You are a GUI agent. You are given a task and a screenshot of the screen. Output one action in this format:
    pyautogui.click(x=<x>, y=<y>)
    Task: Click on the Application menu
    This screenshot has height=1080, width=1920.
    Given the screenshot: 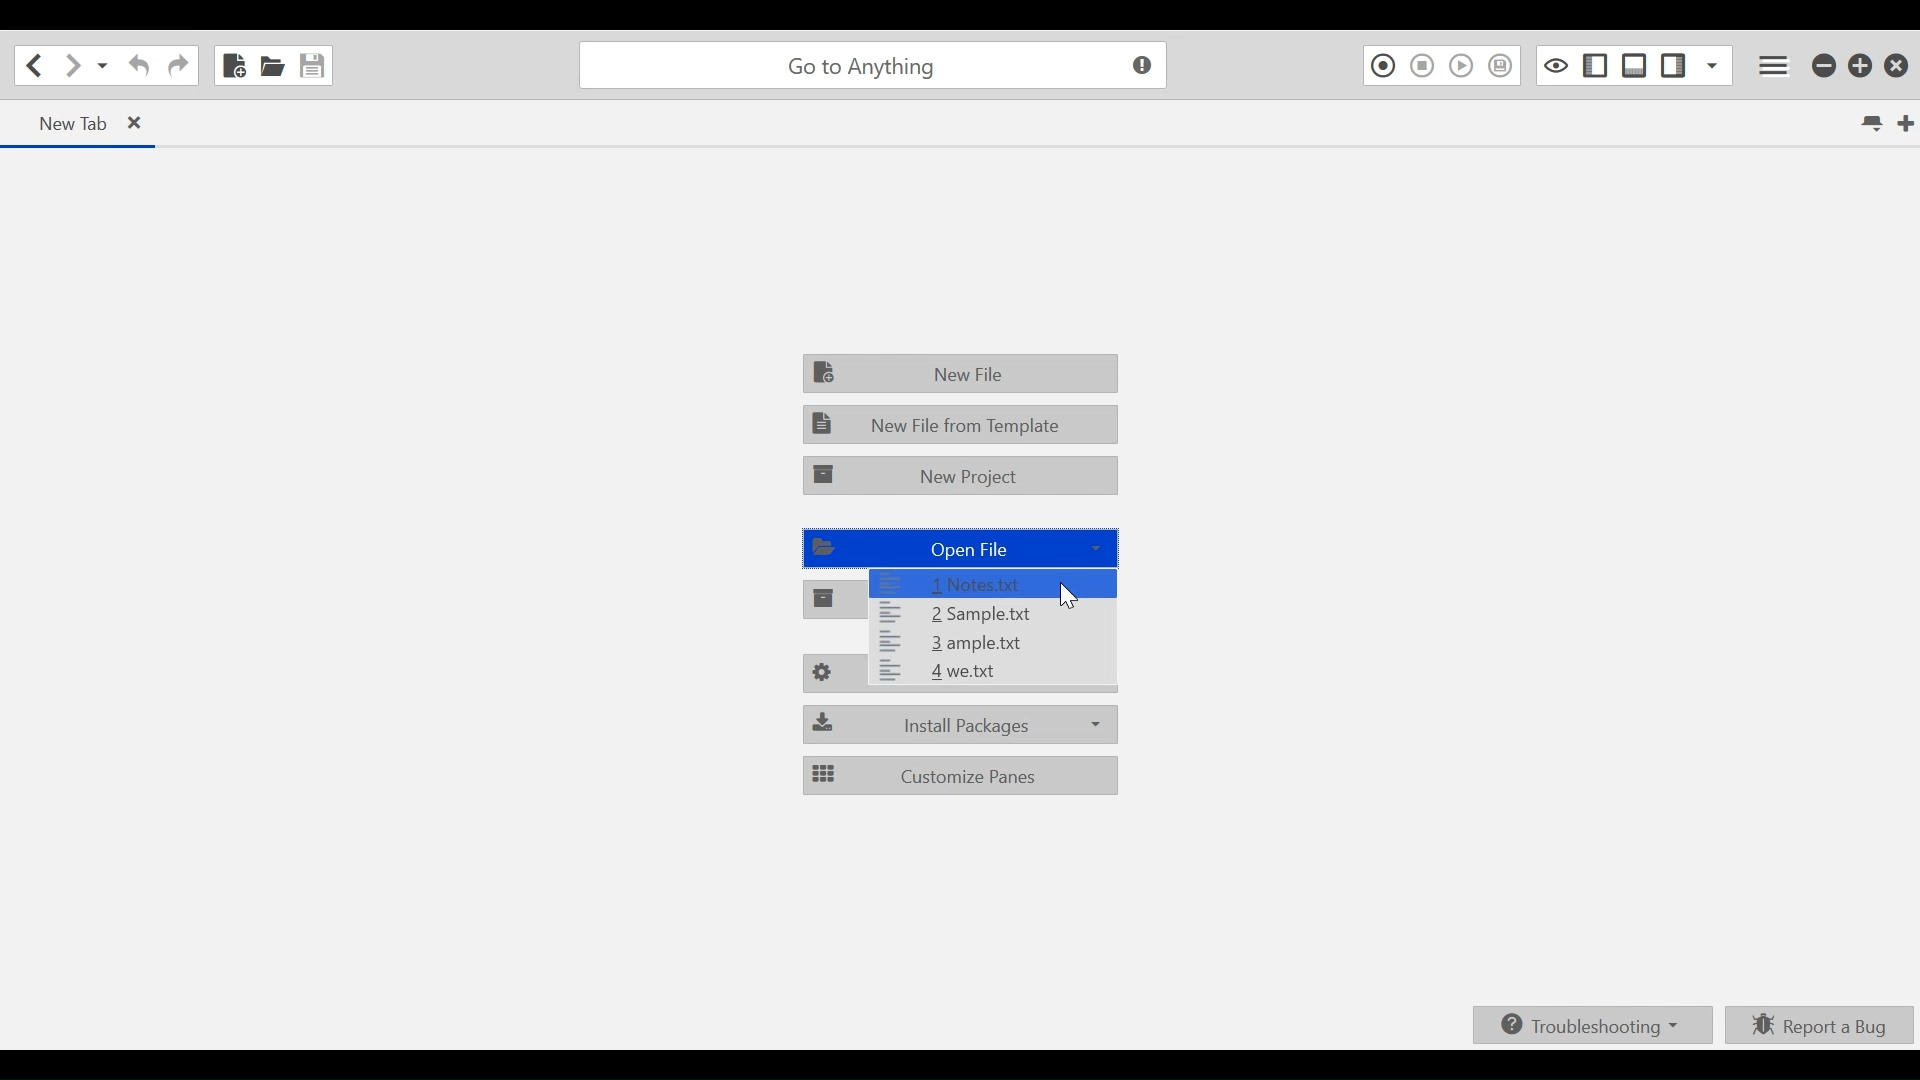 What is the action you would take?
    pyautogui.click(x=1776, y=66)
    